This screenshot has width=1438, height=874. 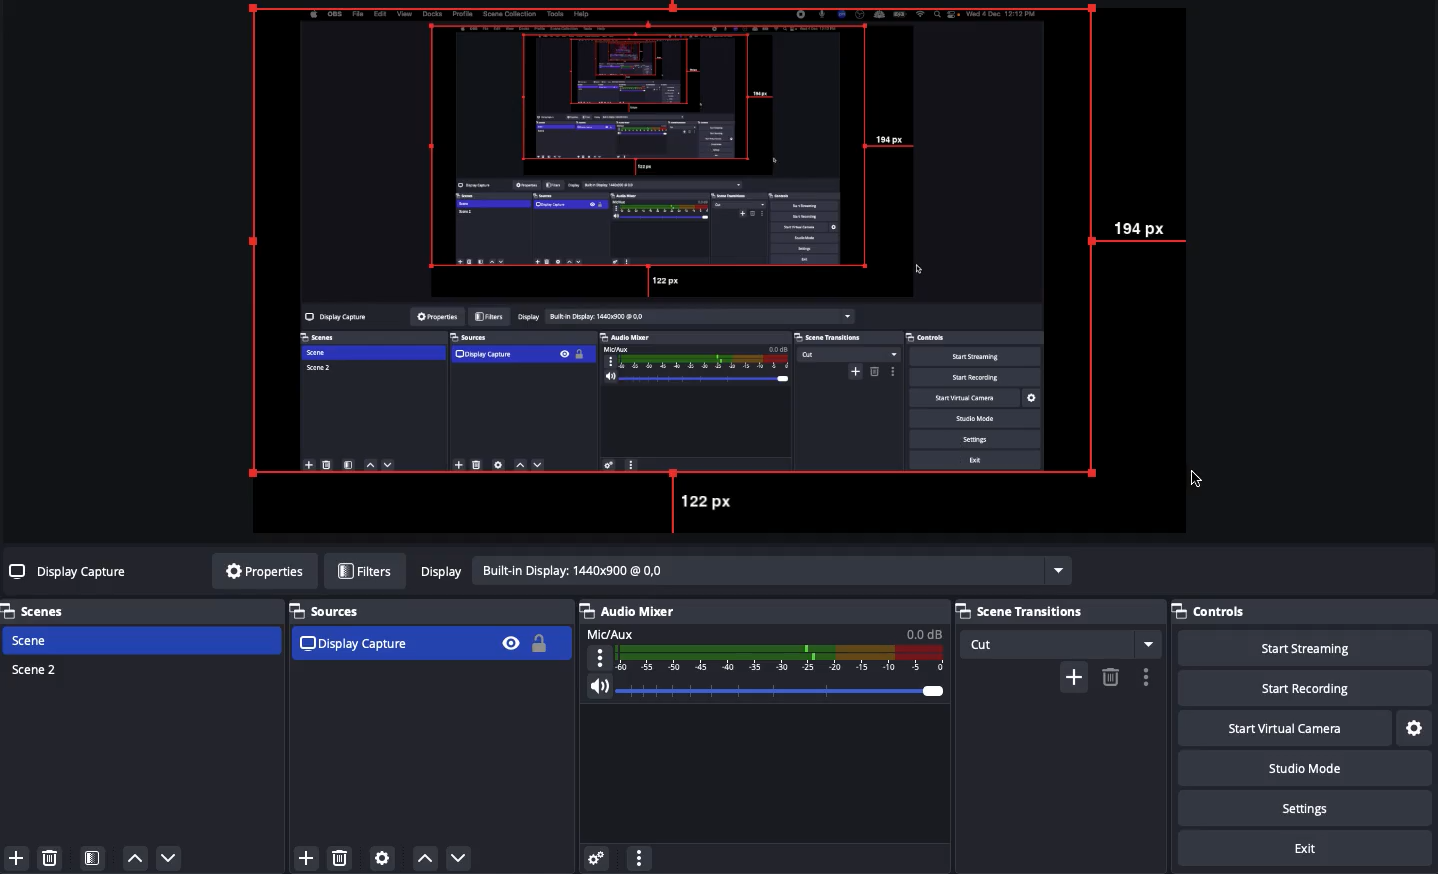 What do you see at coordinates (1330, 689) in the screenshot?
I see `Start recording` at bounding box center [1330, 689].